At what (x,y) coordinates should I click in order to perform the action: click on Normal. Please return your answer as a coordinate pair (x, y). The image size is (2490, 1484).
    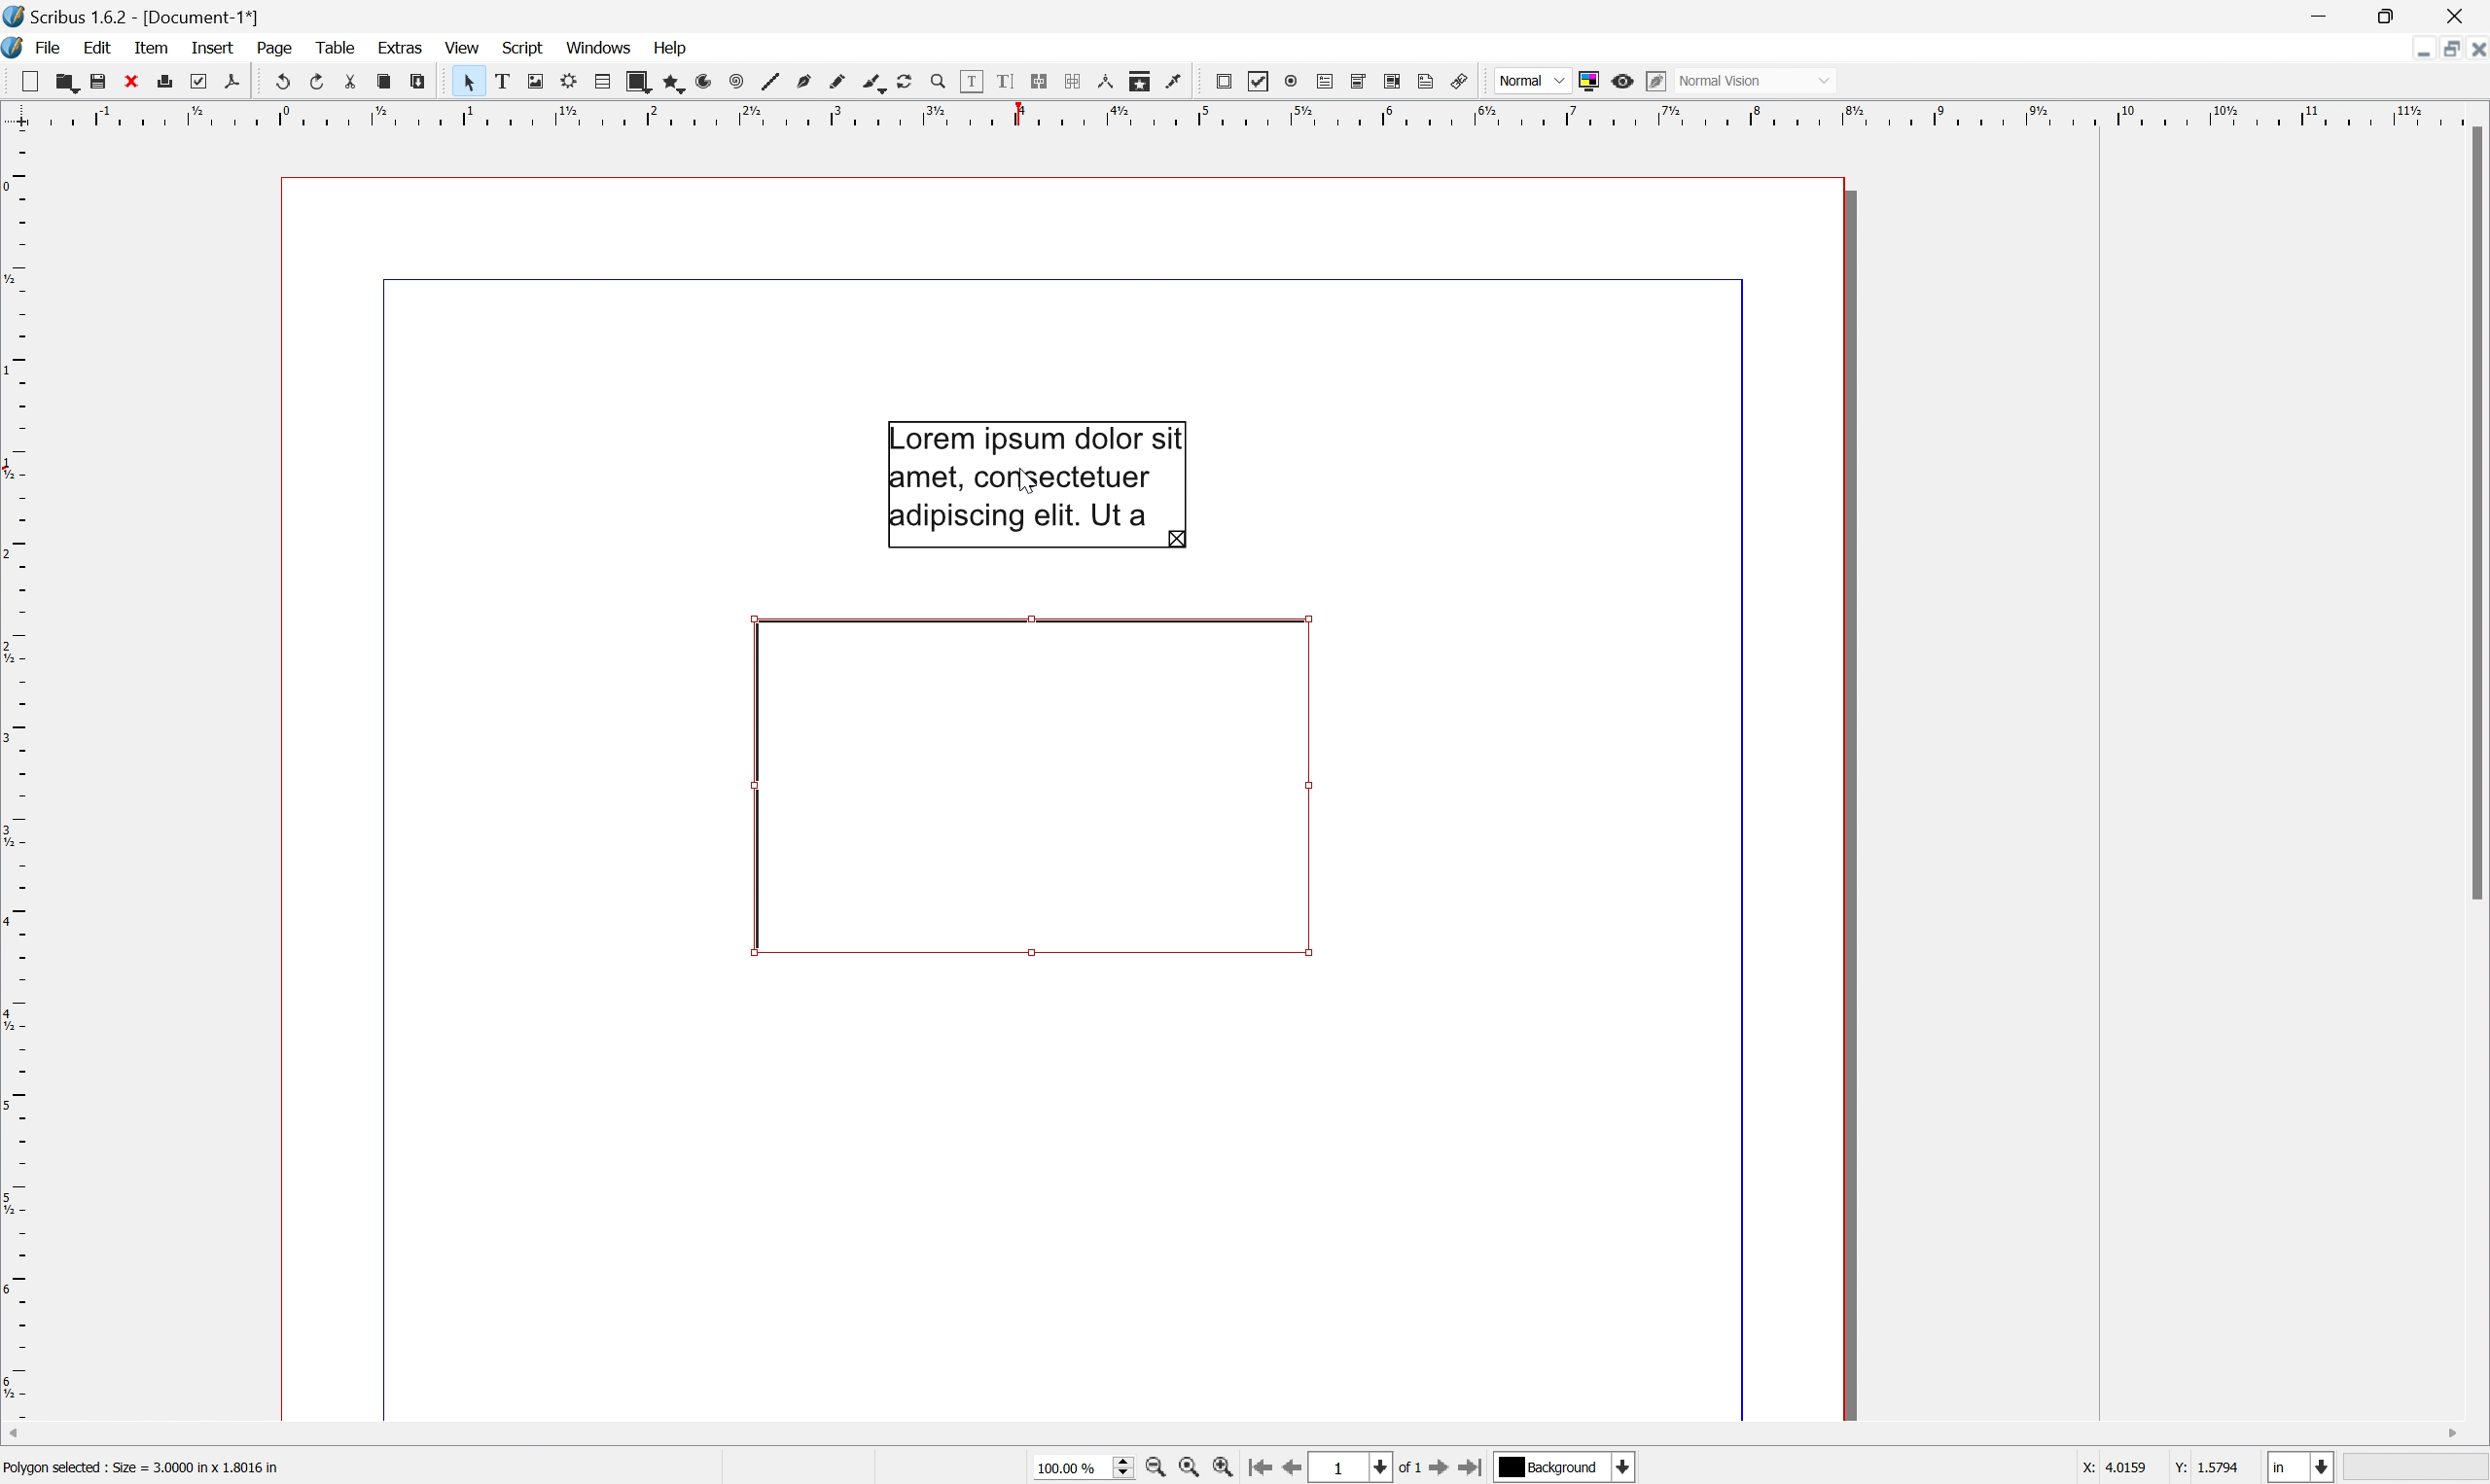
    Looking at the image, I should click on (1530, 77).